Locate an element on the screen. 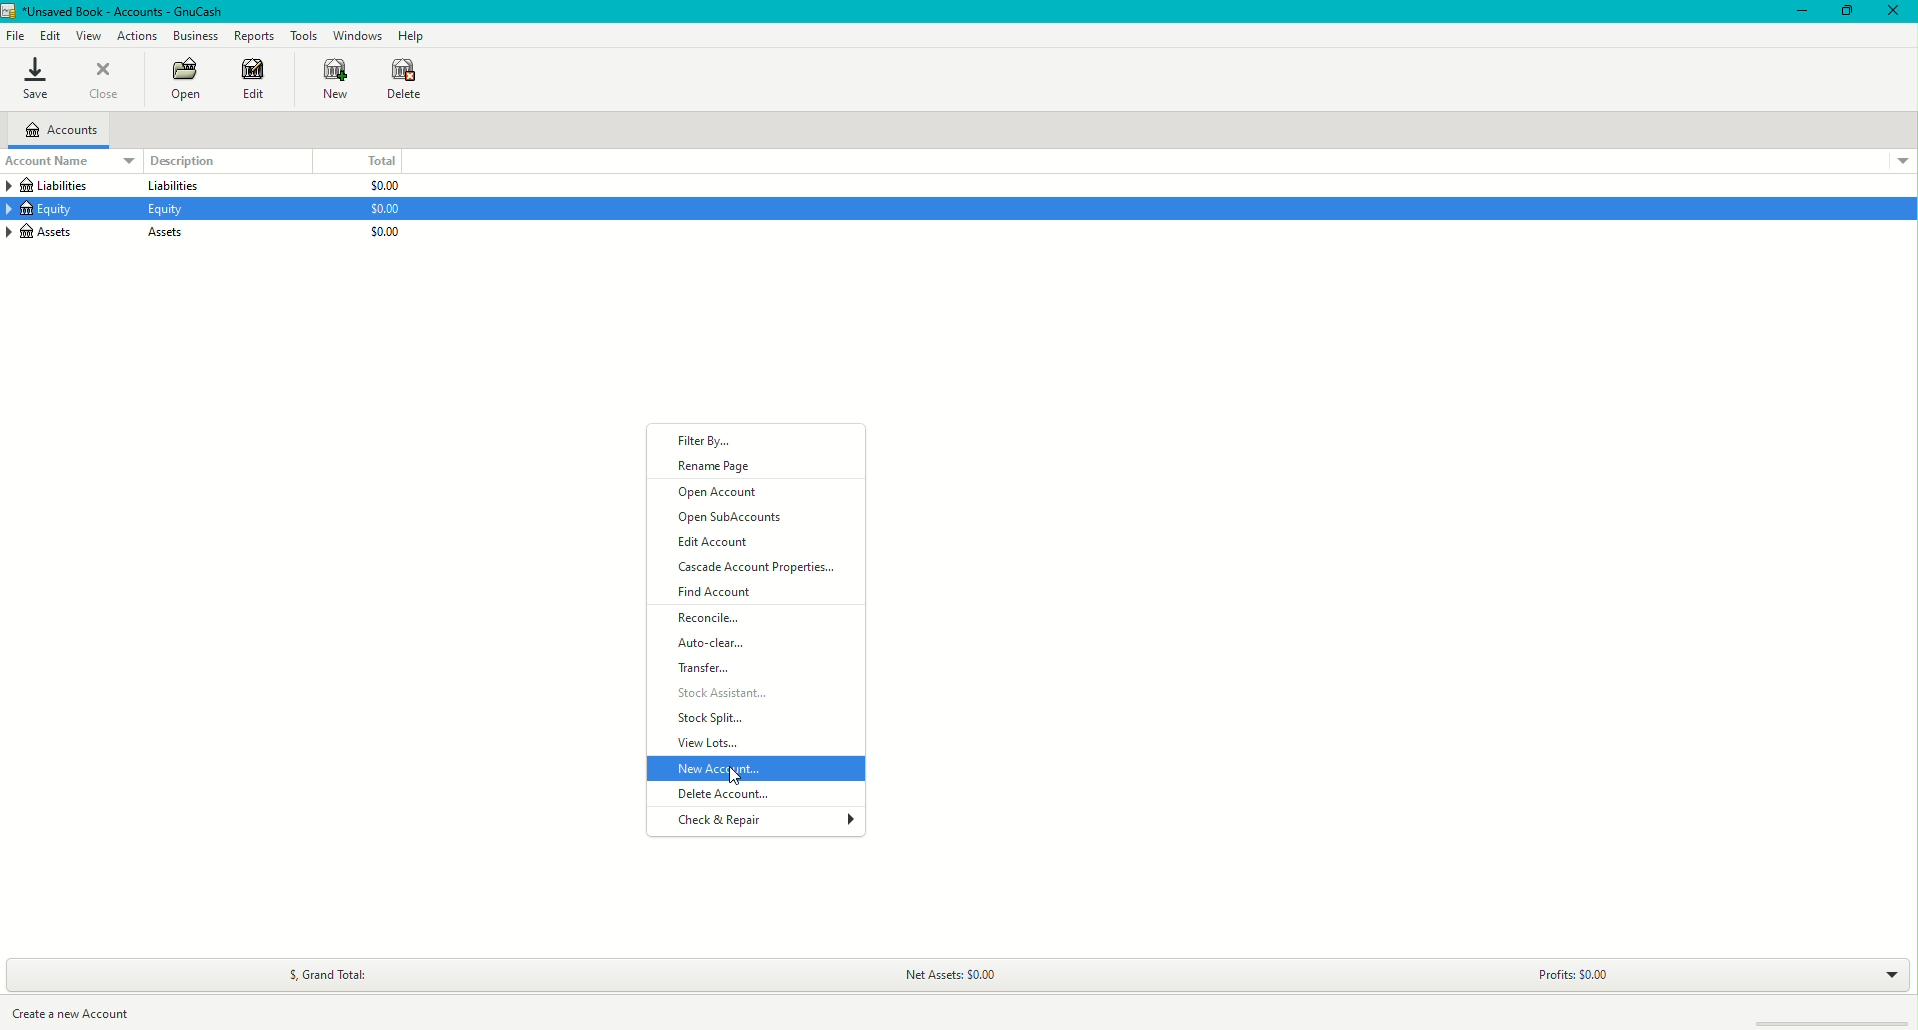 This screenshot has width=1918, height=1030. Stock Split is located at coordinates (711, 718).